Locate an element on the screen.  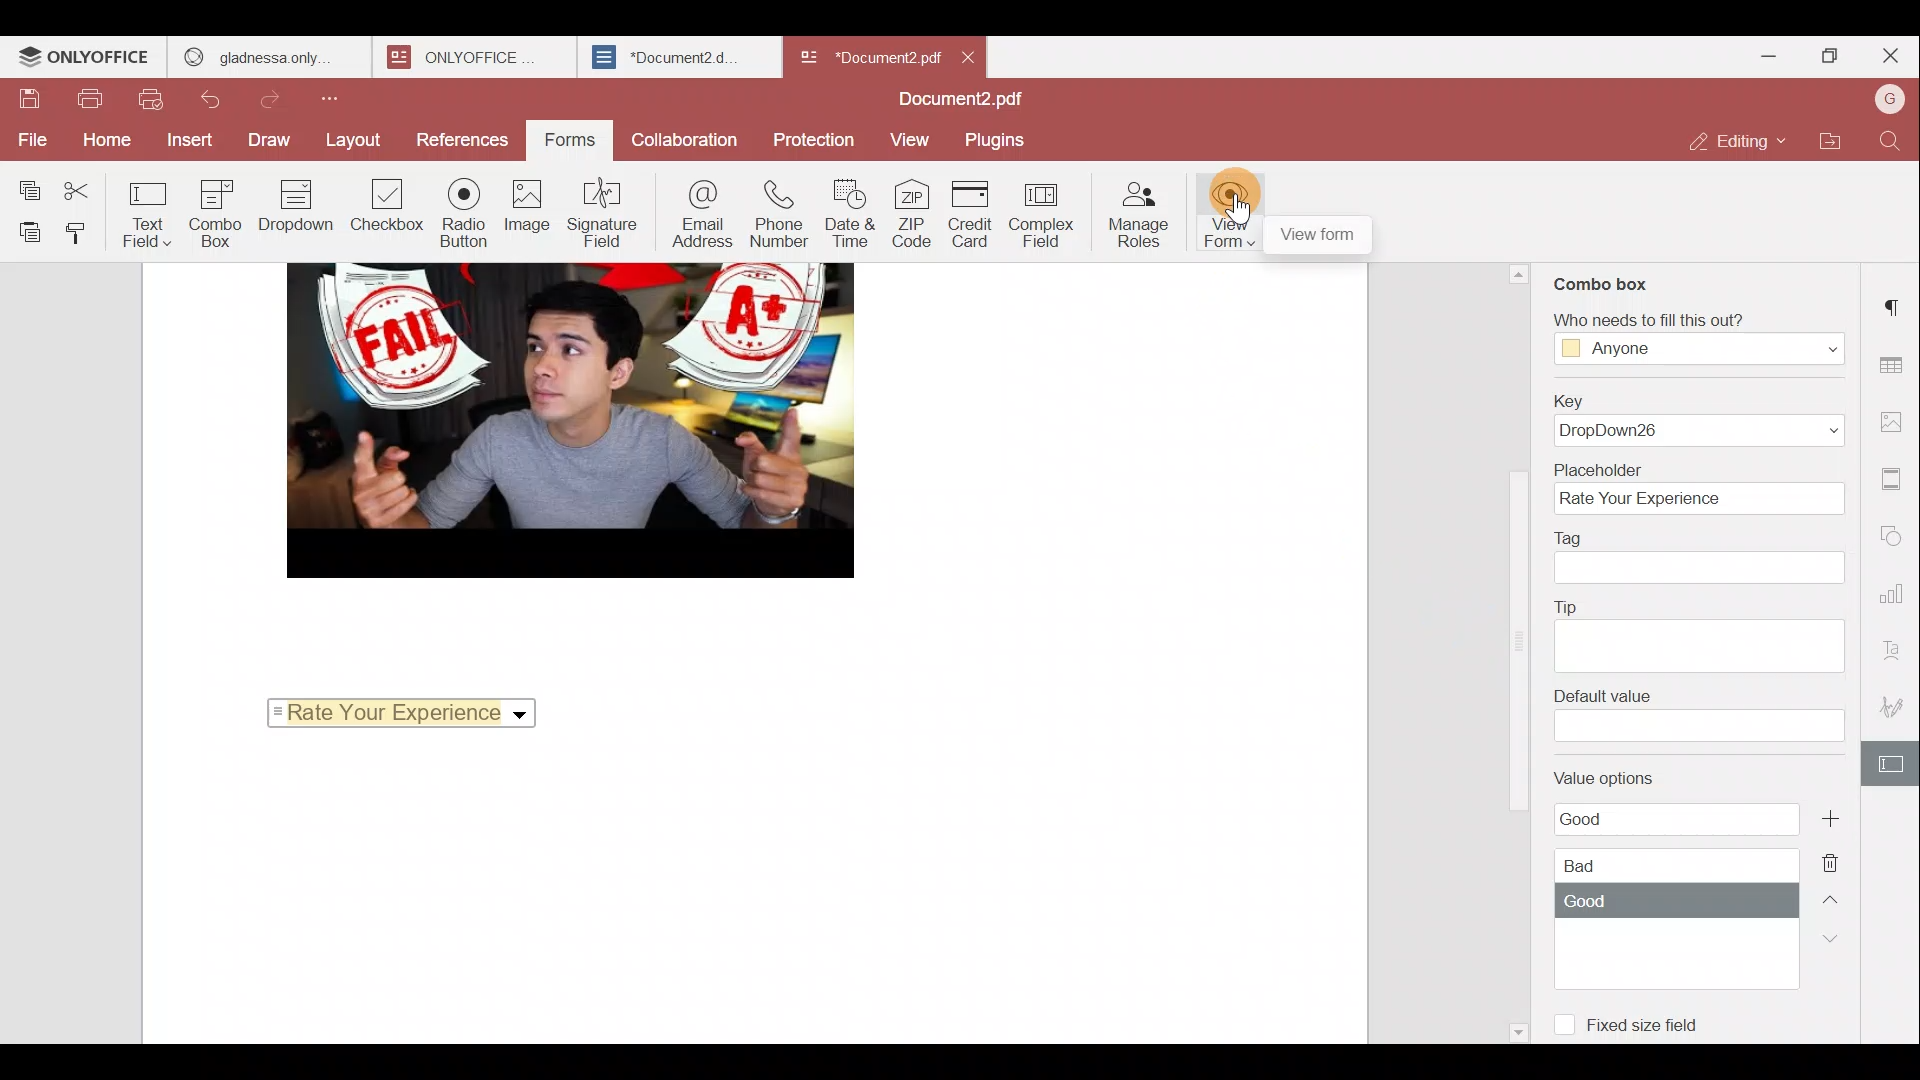
Maximize is located at coordinates (1824, 58).